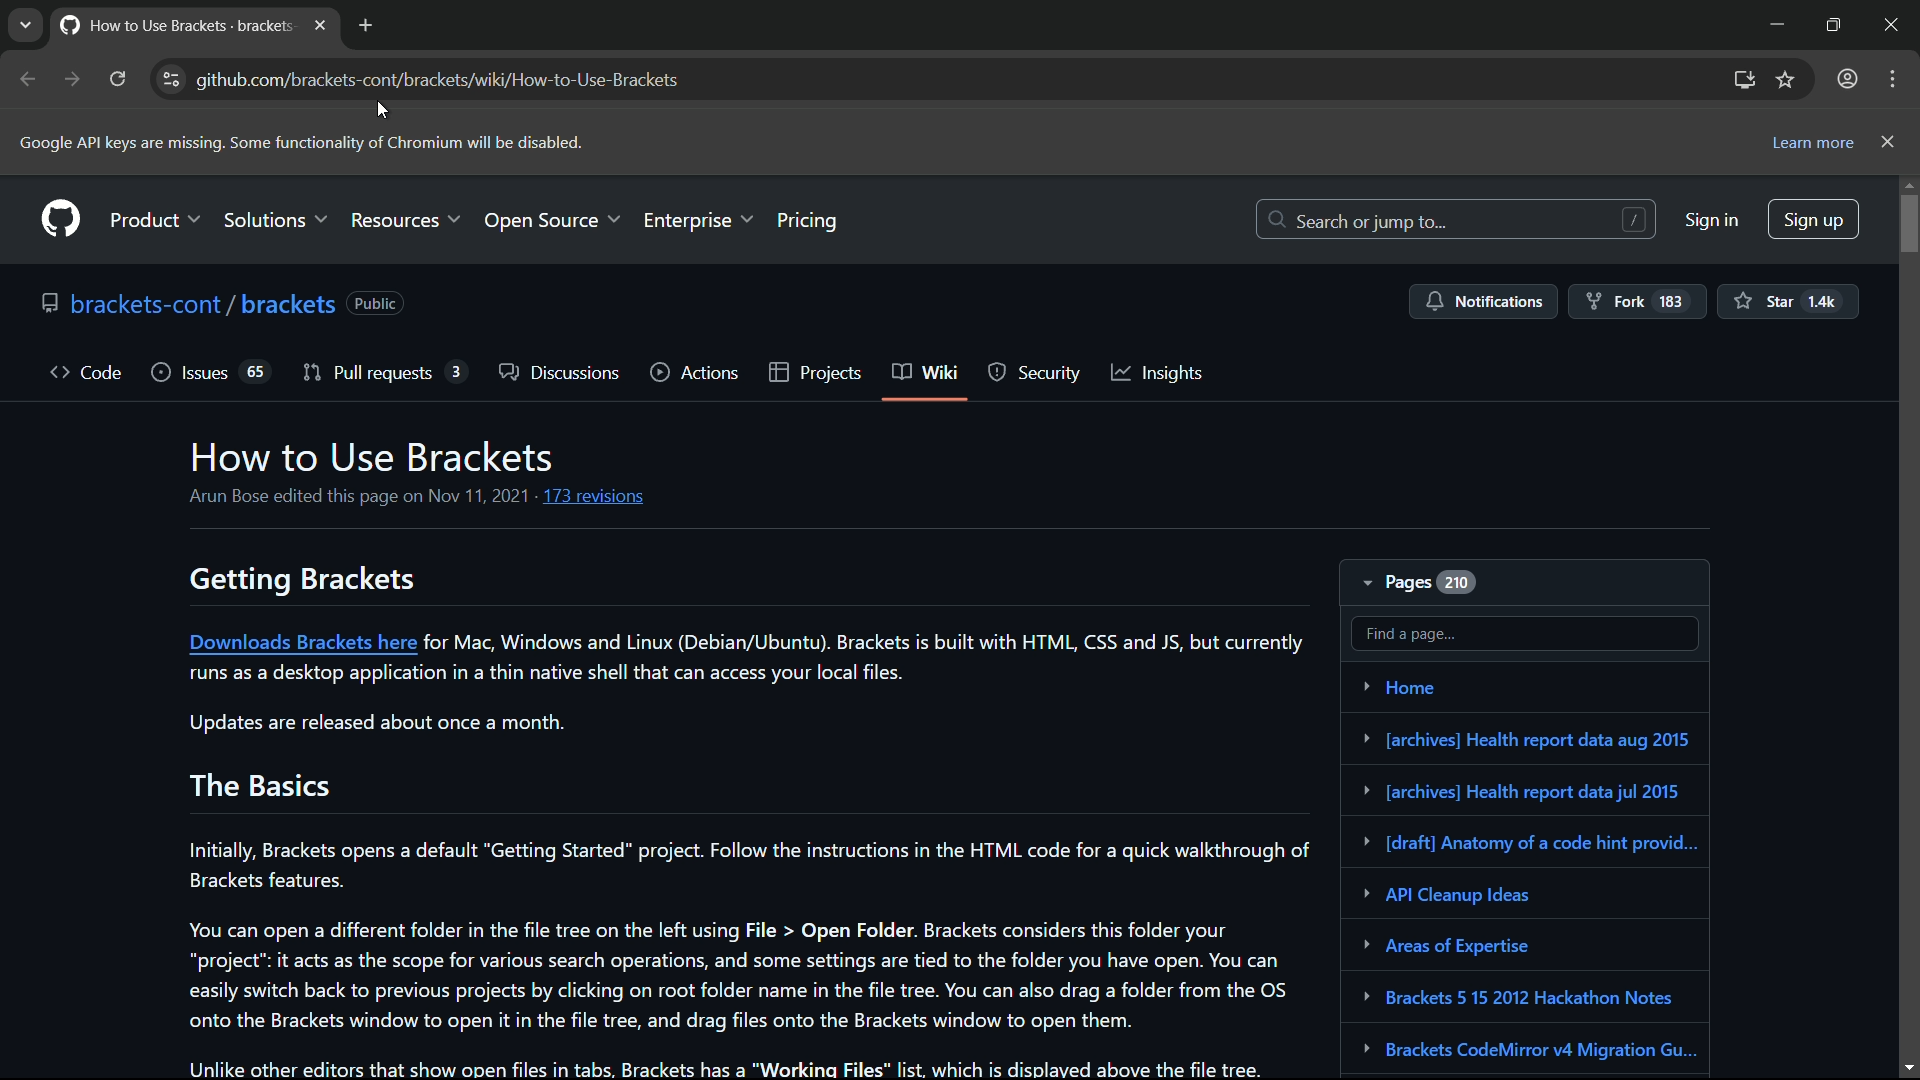  What do you see at coordinates (166, 79) in the screenshot?
I see `view site information` at bounding box center [166, 79].